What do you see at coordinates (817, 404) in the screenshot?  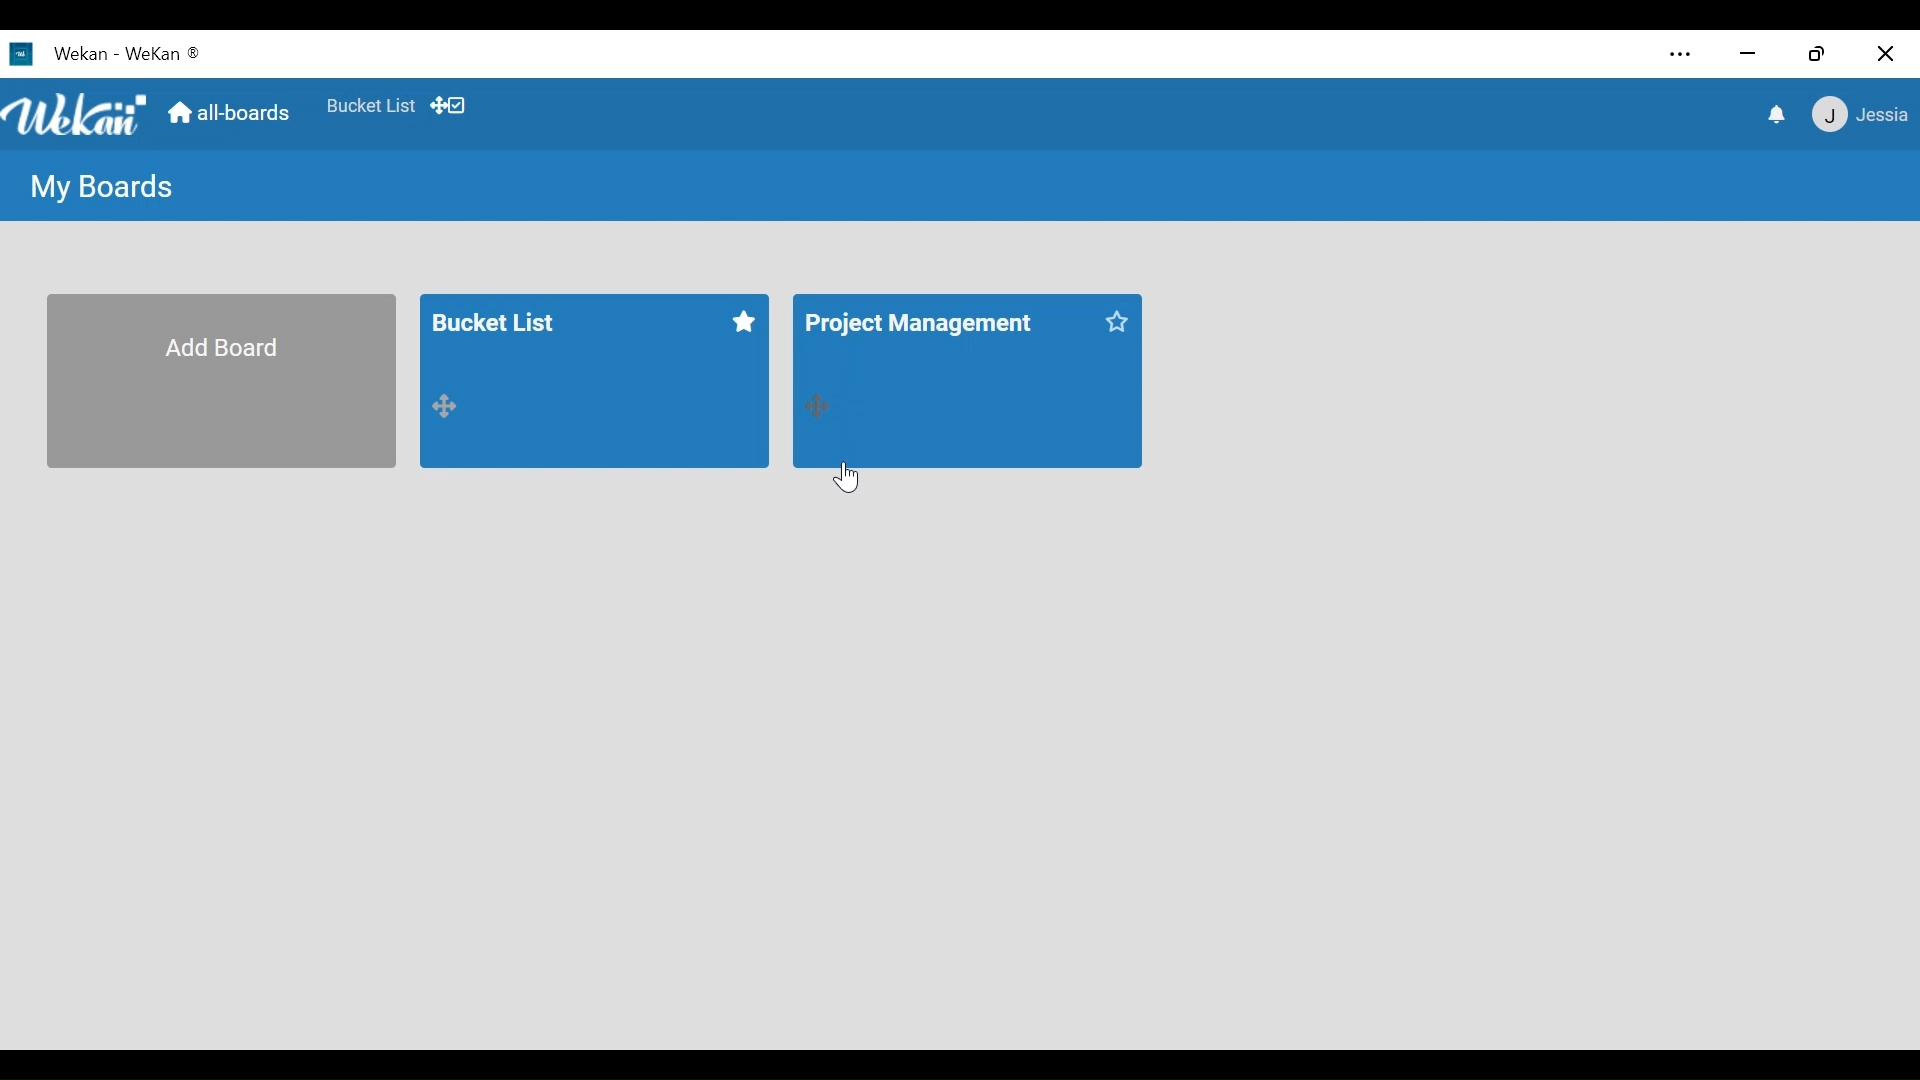 I see `Drag board` at bounding box center [817, 404].